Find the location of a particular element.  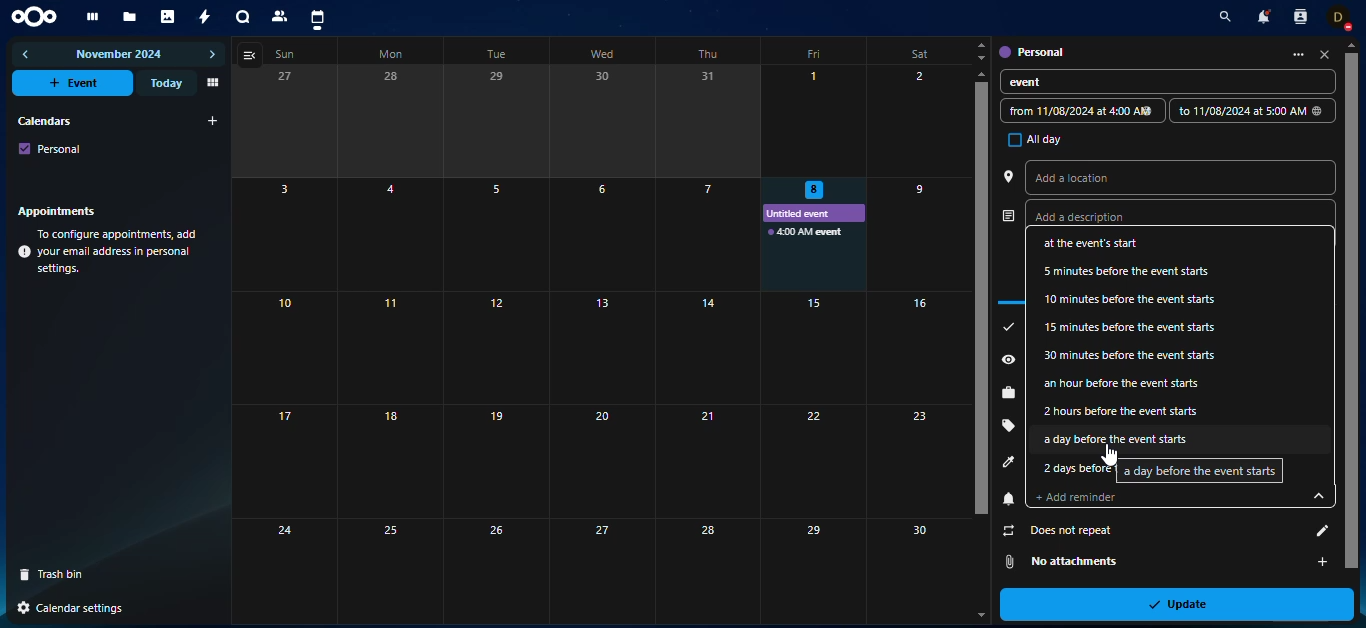

7 is located at coordinates (706, 234).